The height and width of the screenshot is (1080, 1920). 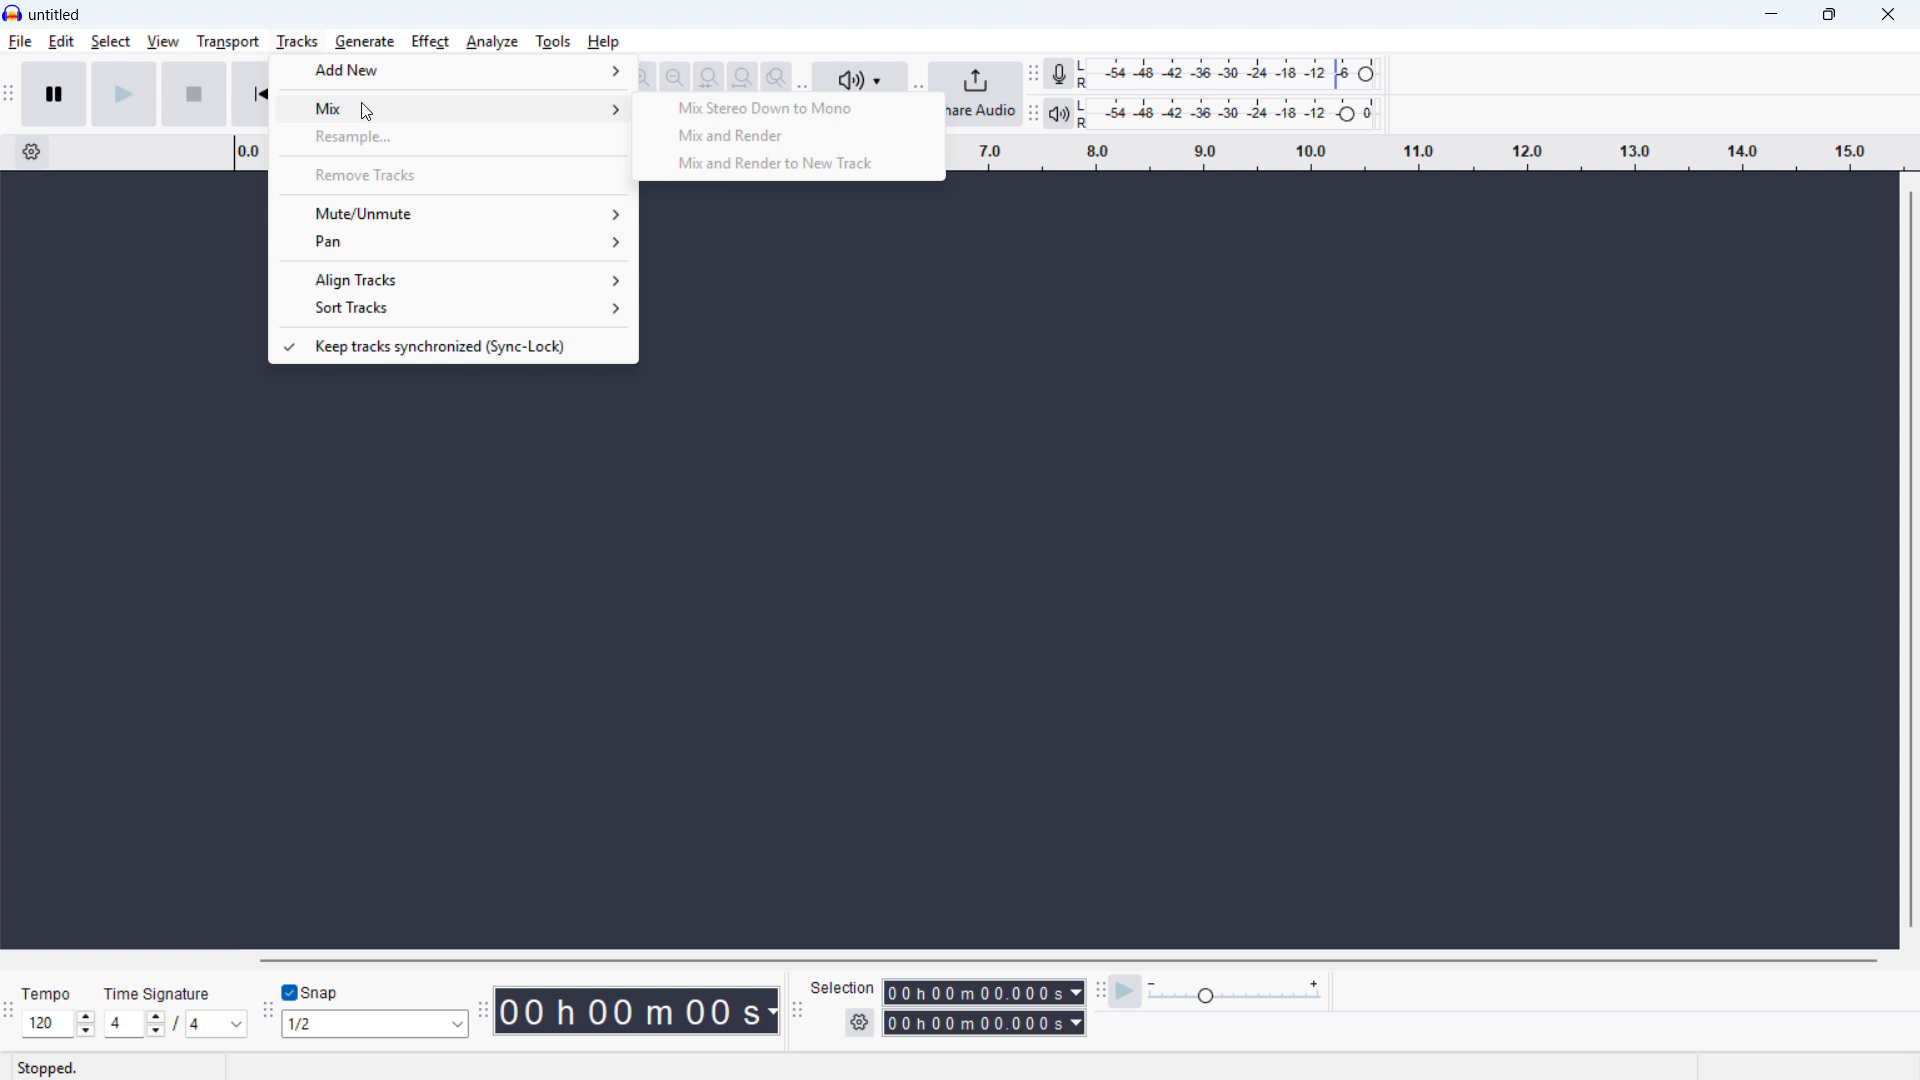 What do you see at coordinates (553, 41) in the screenshot?
I see `Tools ` at bounding box center [553, 41].